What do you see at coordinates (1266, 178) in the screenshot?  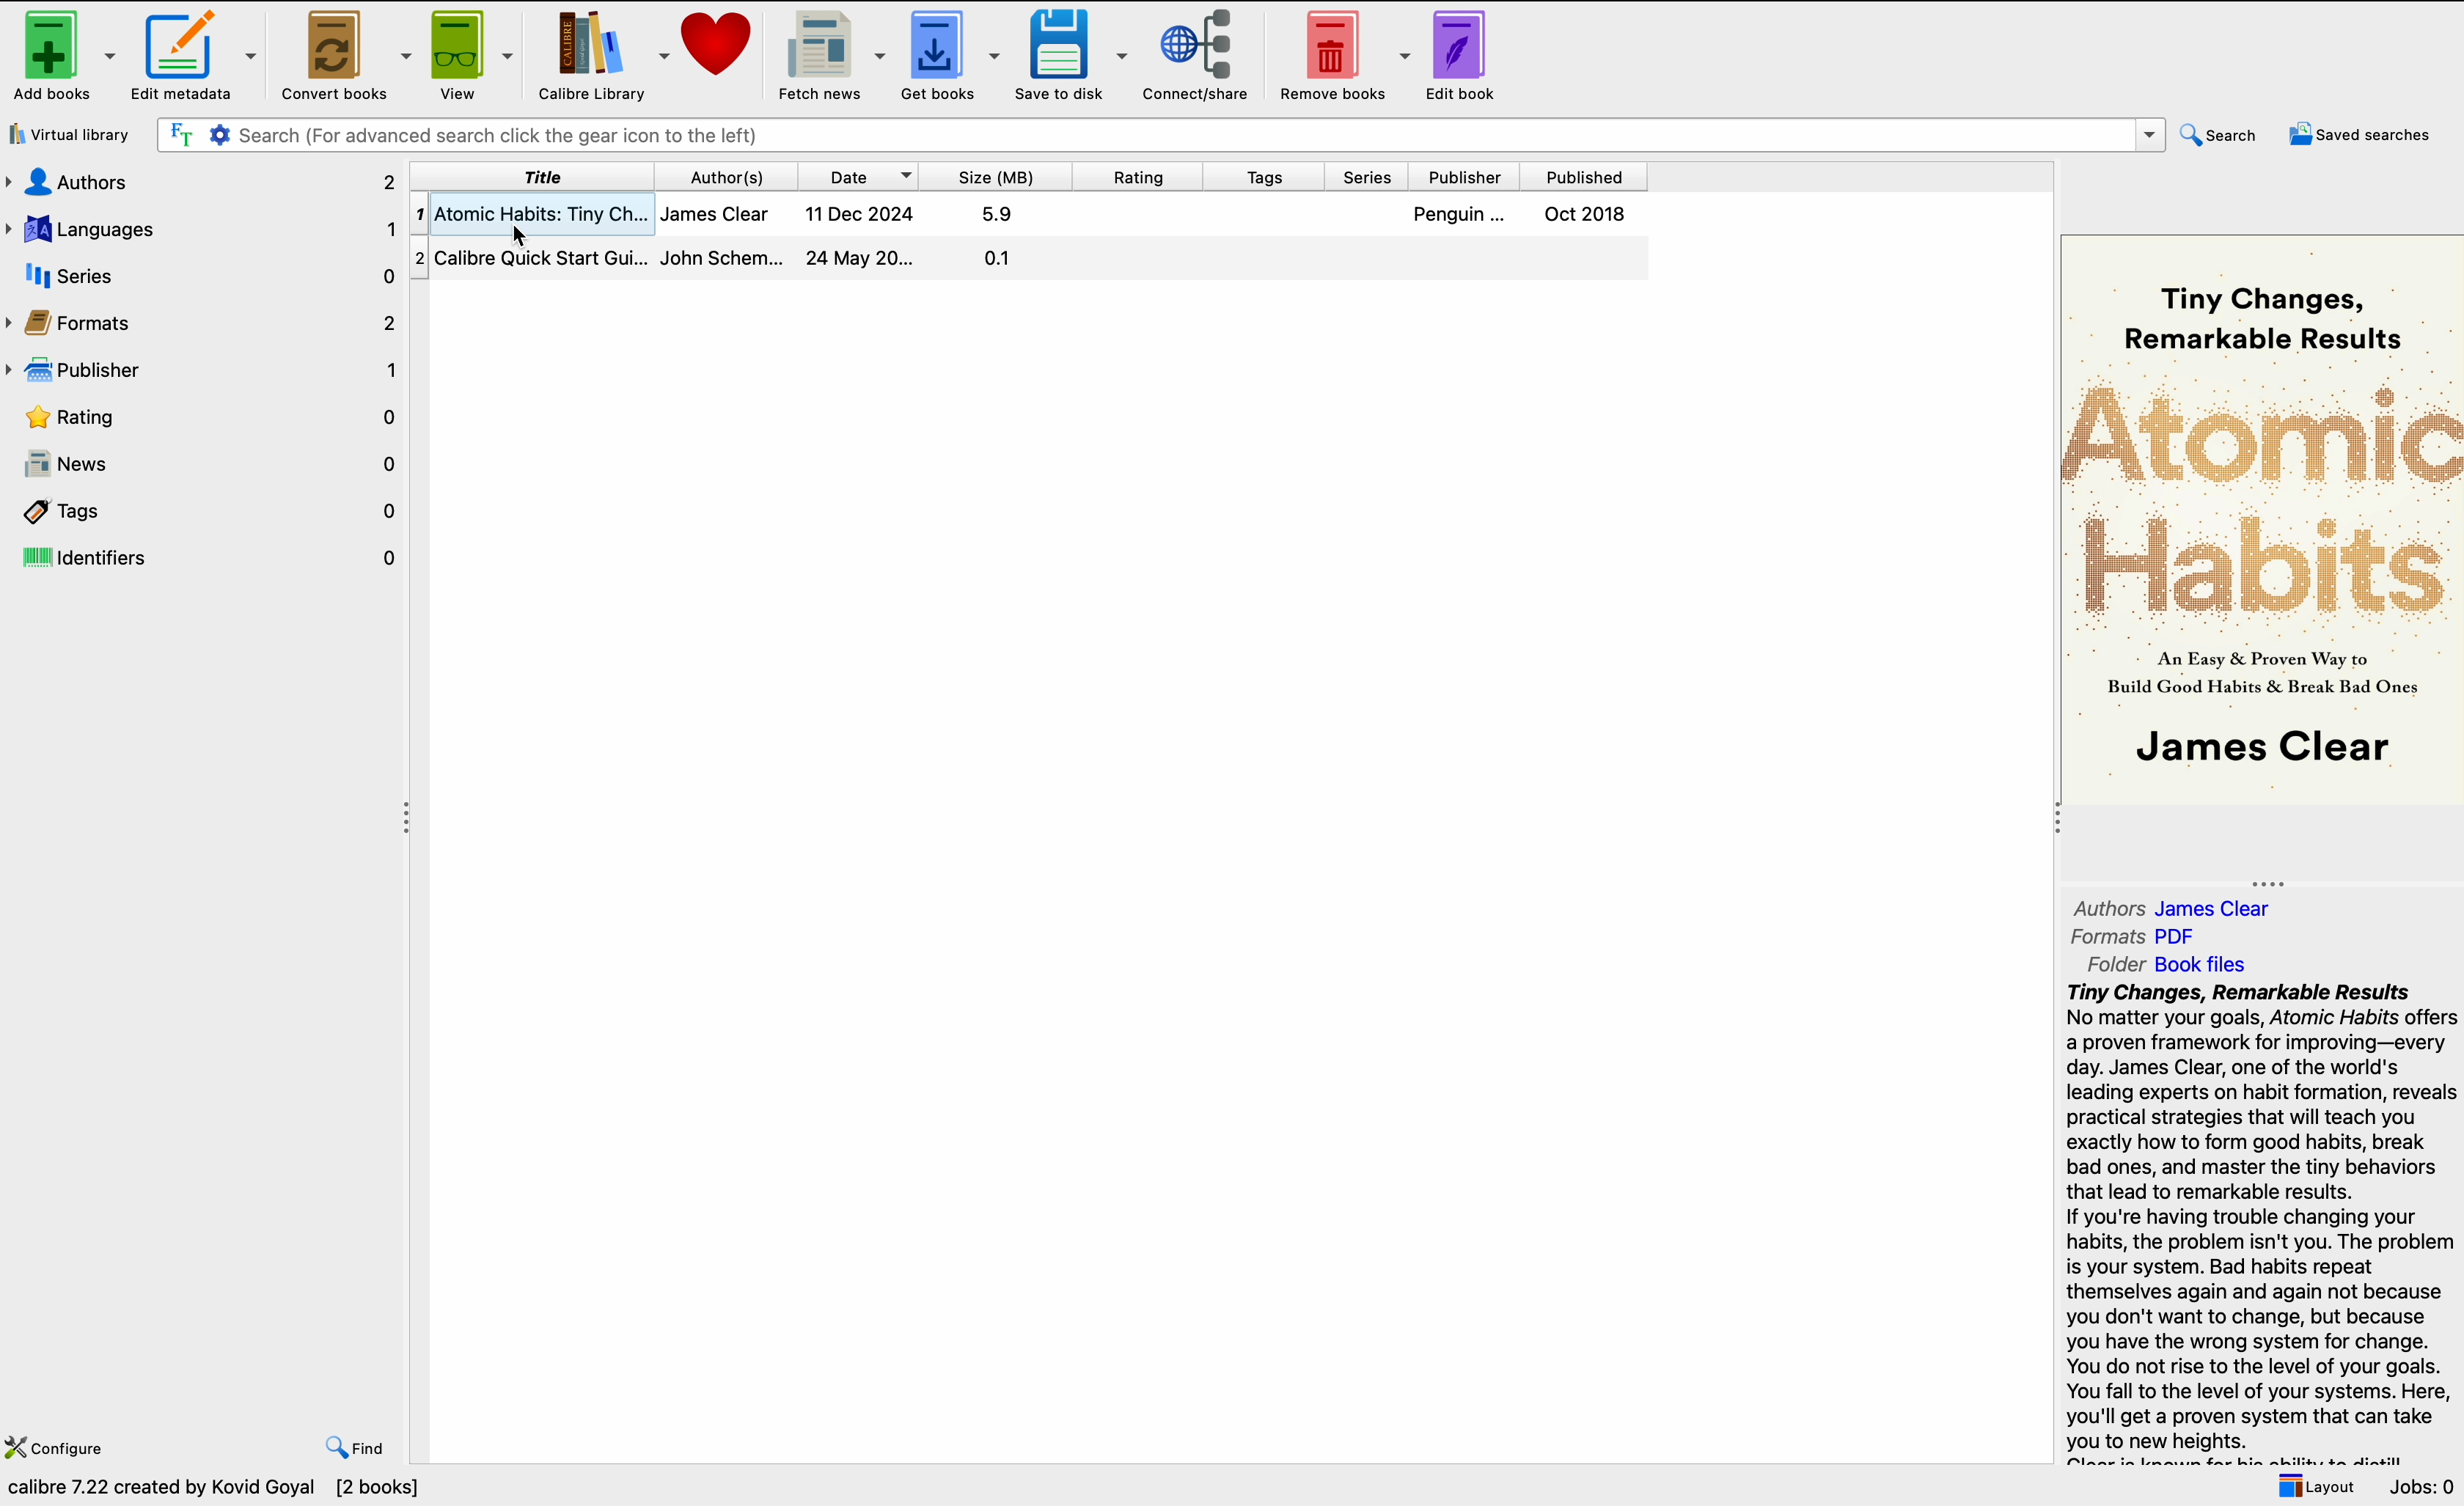 I see `tags` at bounding box center [1266, 178].